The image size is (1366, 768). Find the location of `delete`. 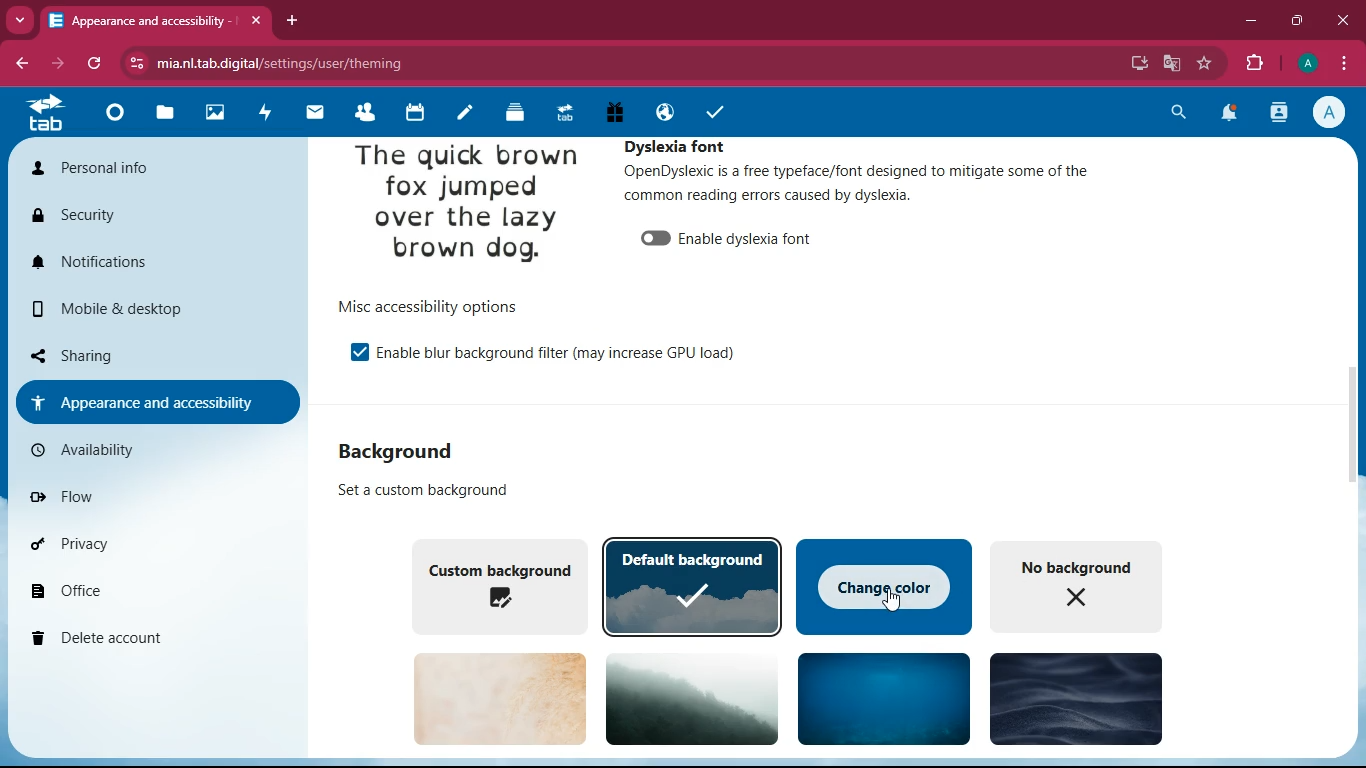

delete is located at coordinates (145, 640).